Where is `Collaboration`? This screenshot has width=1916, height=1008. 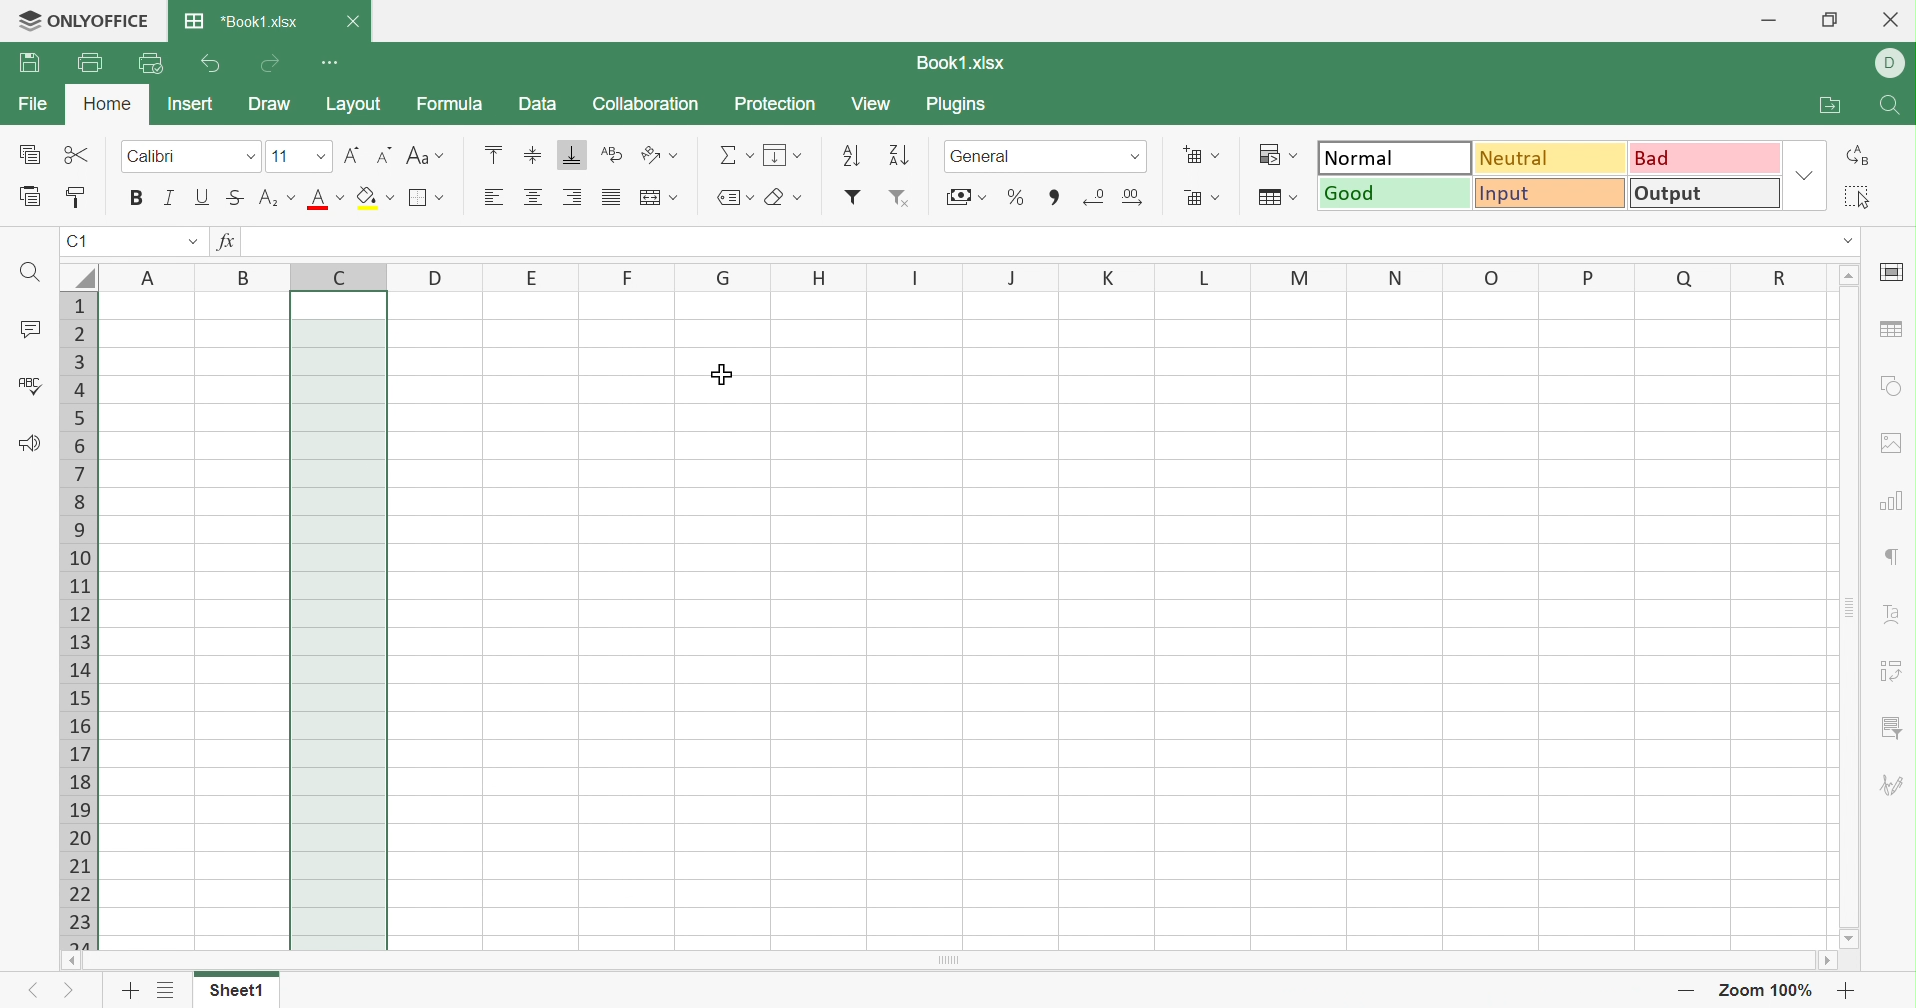
Collaboration is located at coordinates (646, 102).